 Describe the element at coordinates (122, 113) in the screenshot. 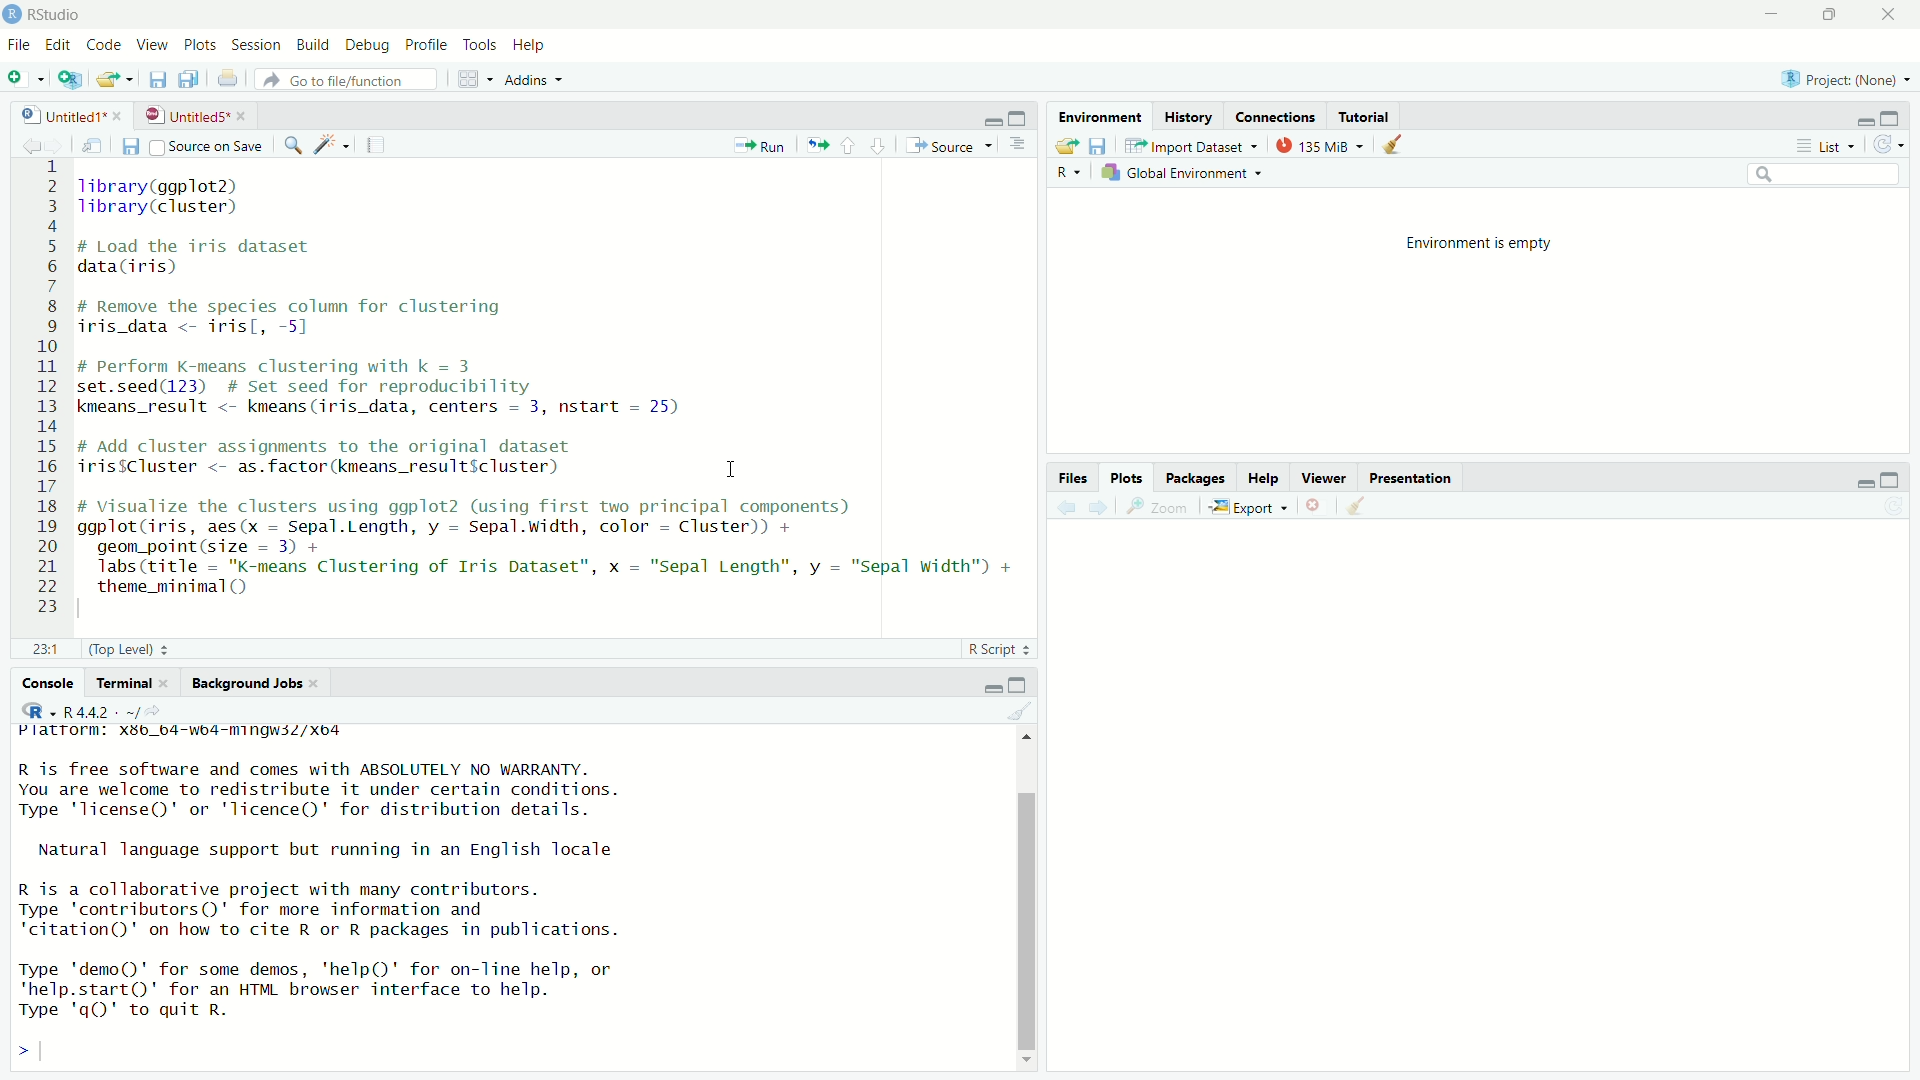

I see `close` at that location.